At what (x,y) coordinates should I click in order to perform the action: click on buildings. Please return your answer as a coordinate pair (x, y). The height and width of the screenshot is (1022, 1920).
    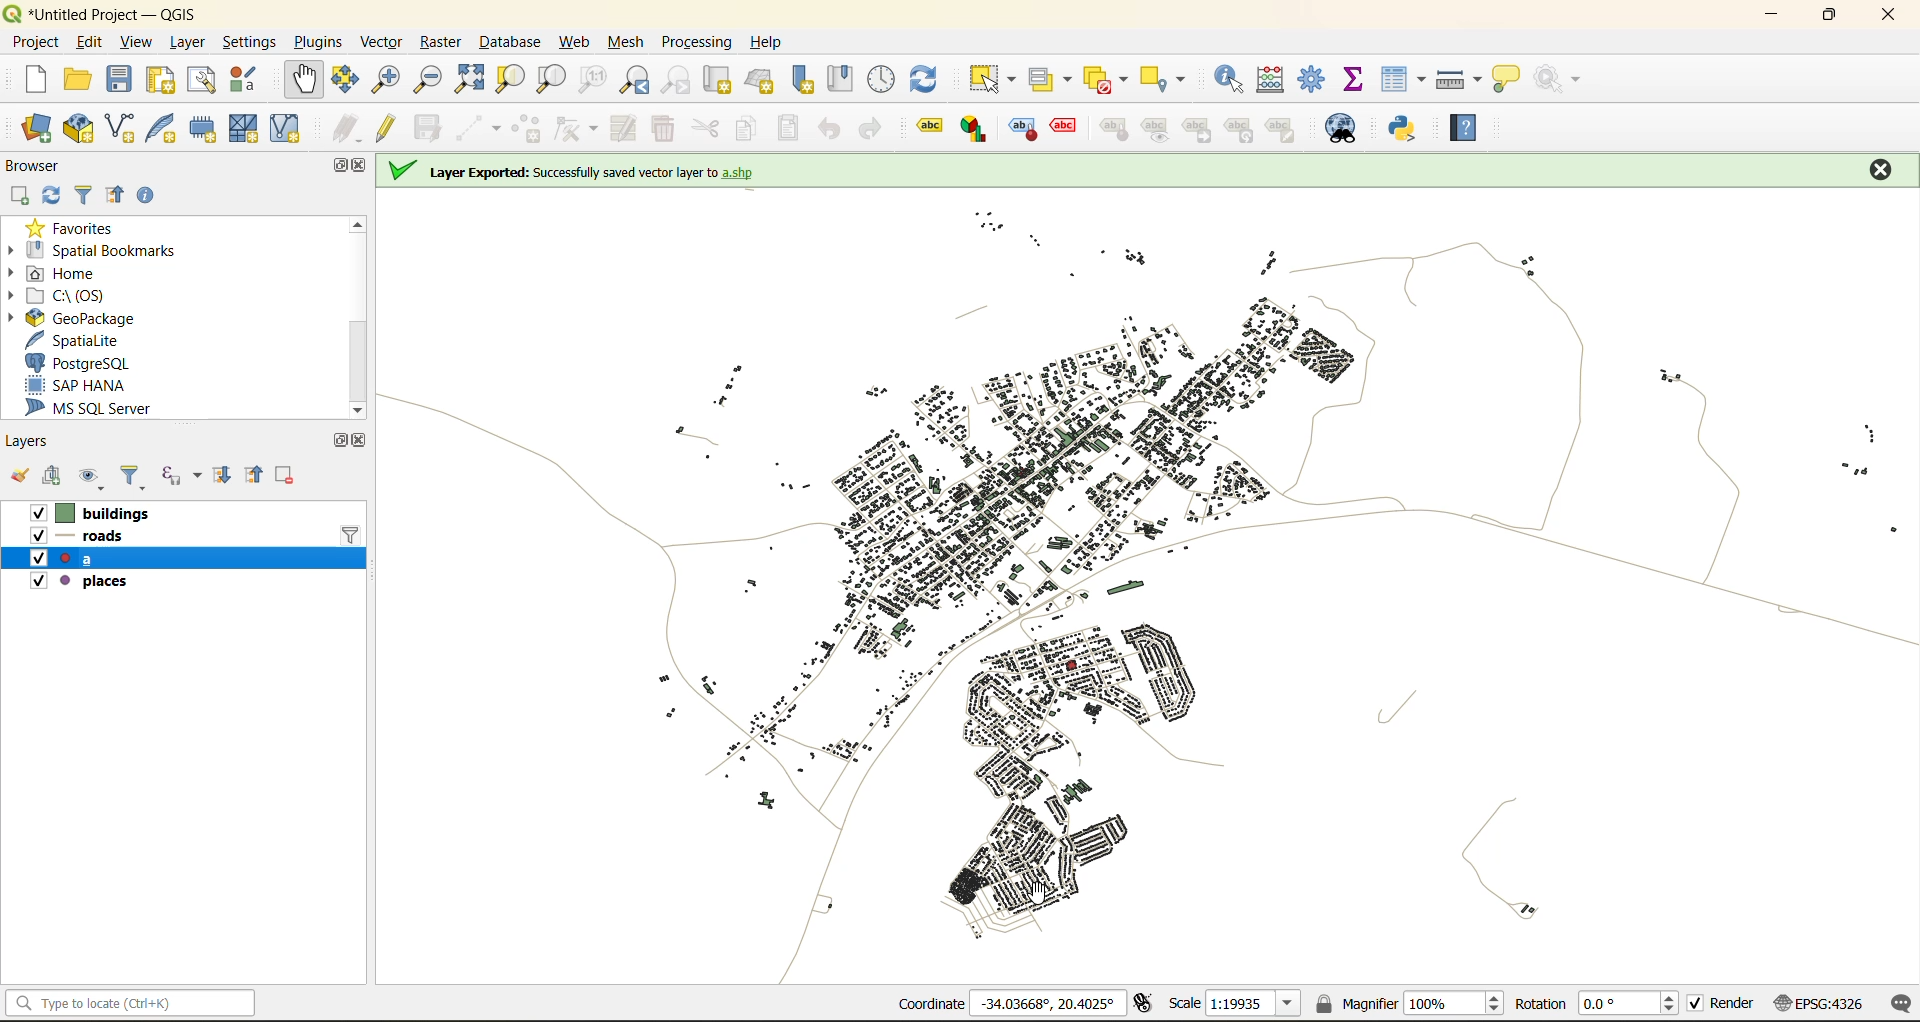
    Looking at the image, I should click on (101, 513).